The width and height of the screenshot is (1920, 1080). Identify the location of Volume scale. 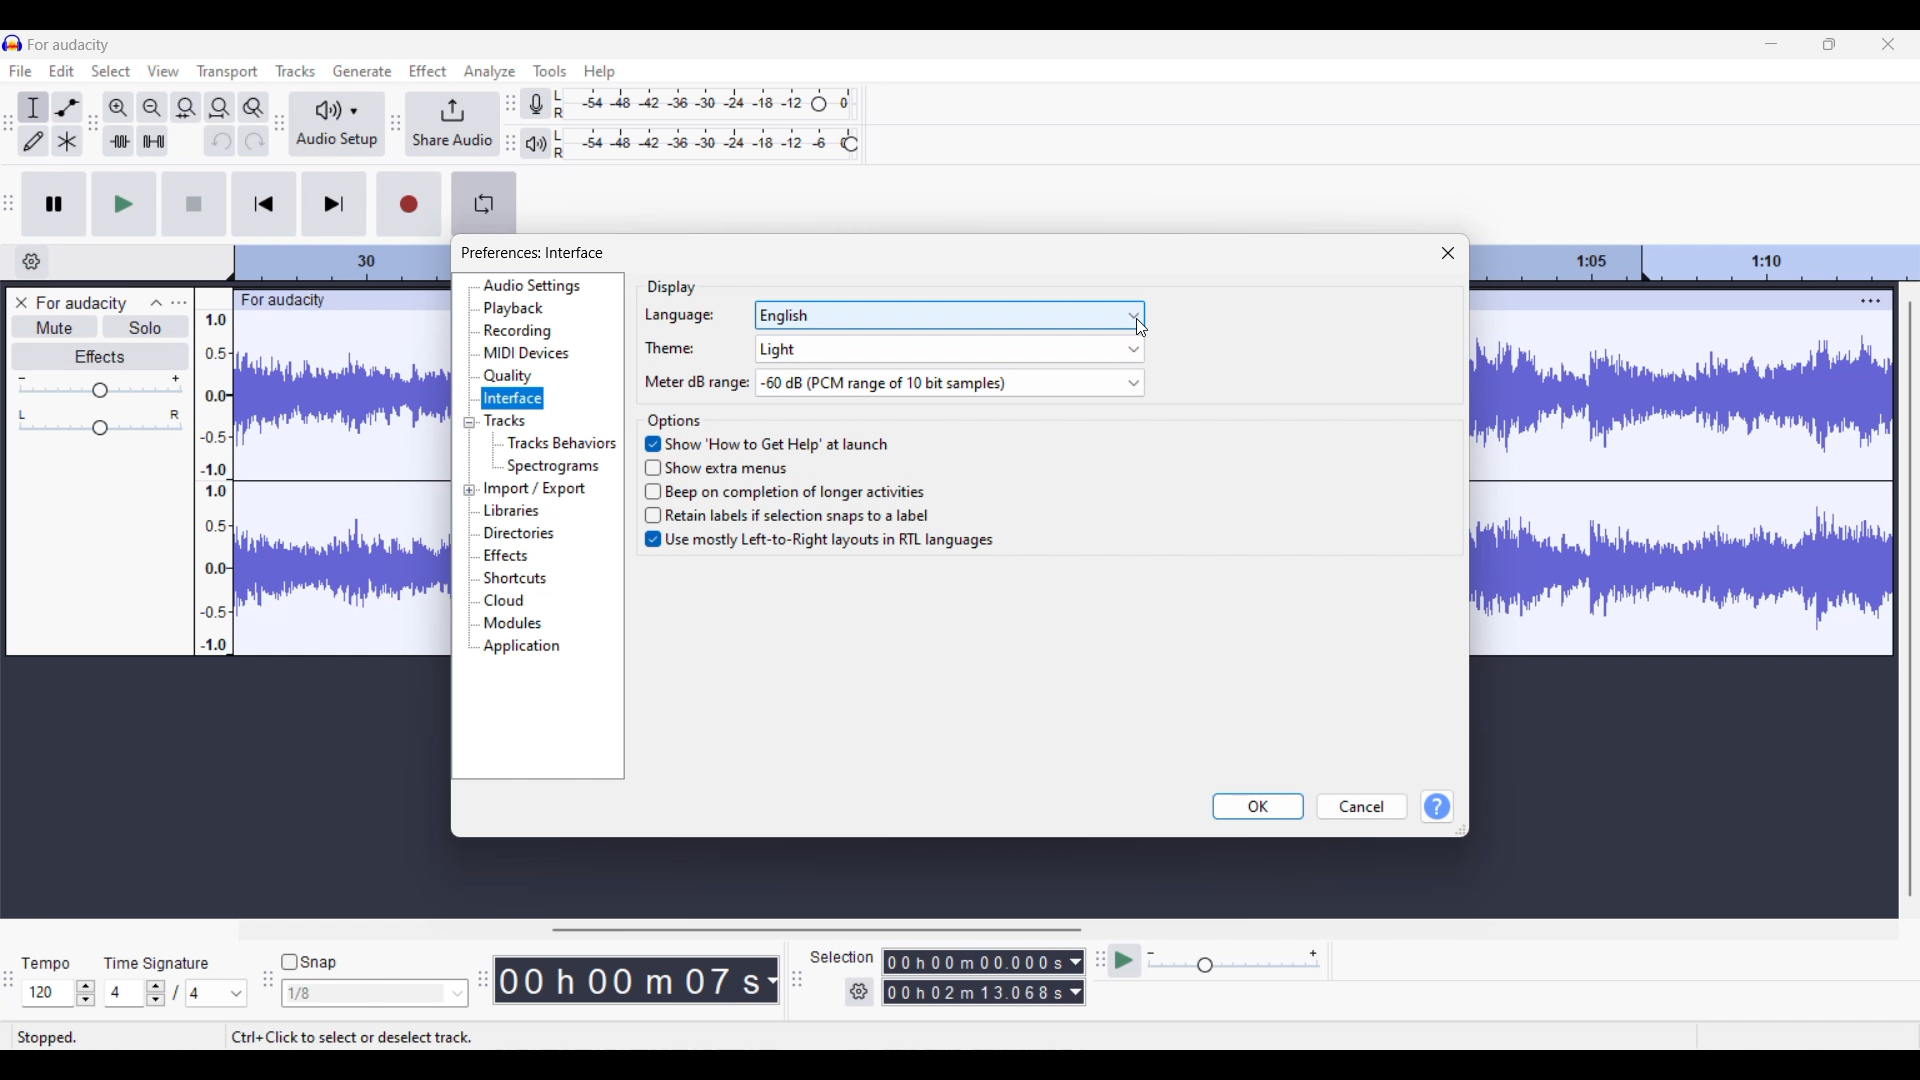
(100, 386).